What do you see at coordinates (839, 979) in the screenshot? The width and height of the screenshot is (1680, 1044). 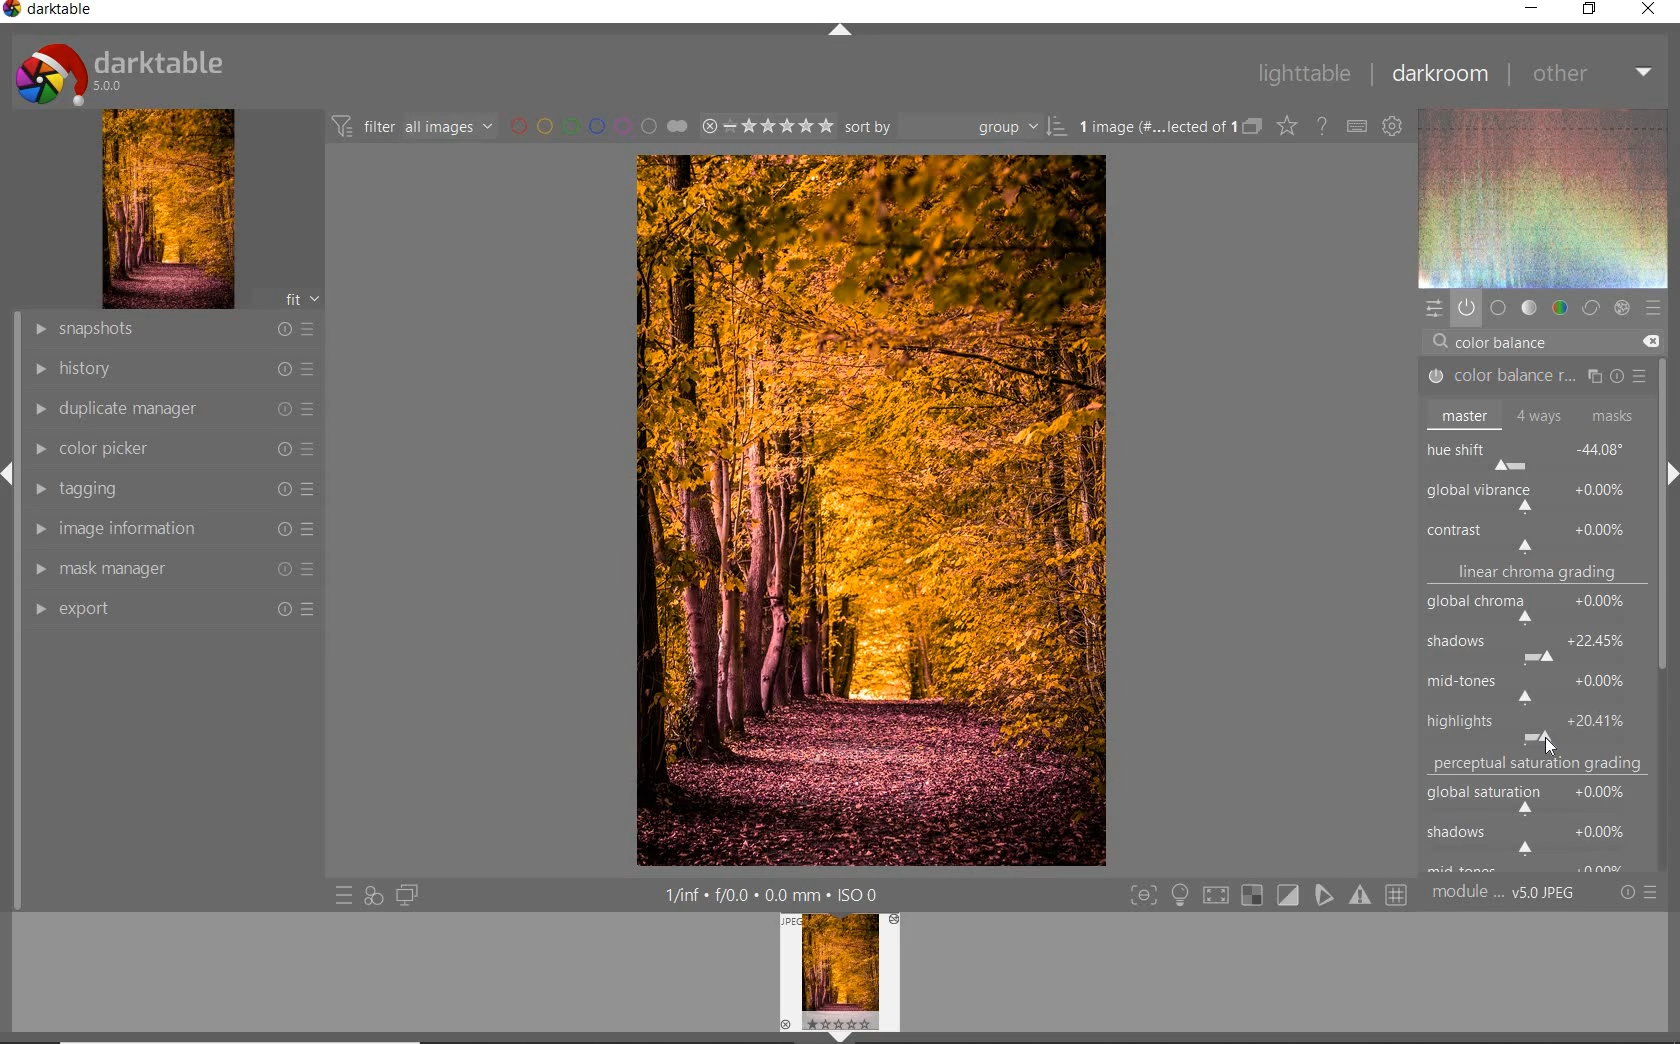 I see `image preview` at bounding box center [839, 979].